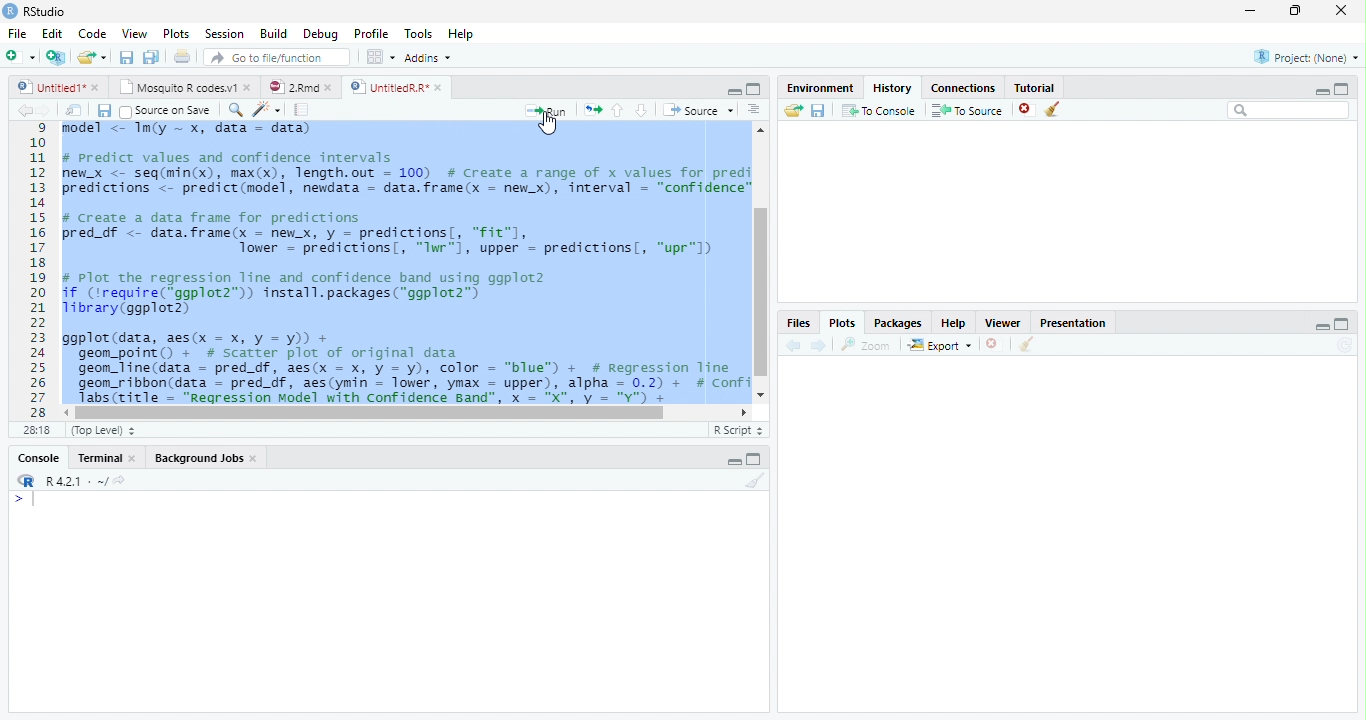  What do you see at coordinates (205, 457) in the screenshot?
I see `Background Jobs` at bounding box center [205, 457].